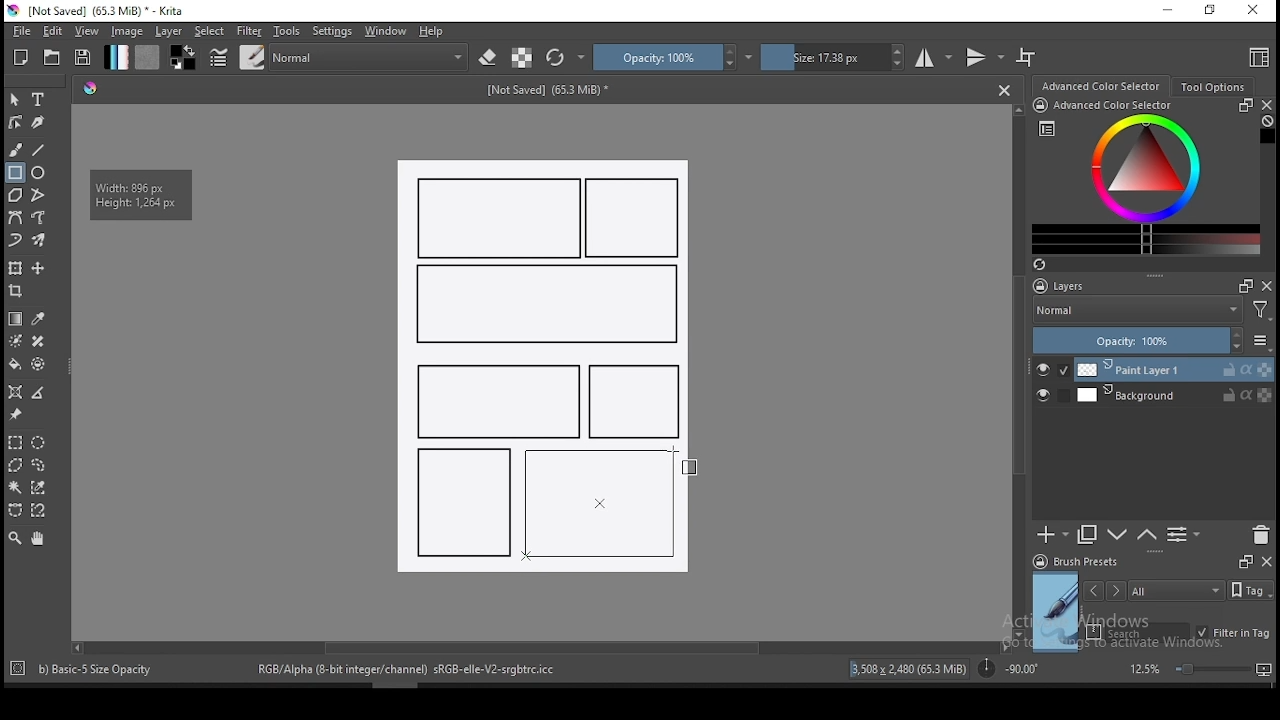 Image resolution: width=1280 pixels, height=720 pixels. What do you see at coordinates (15, 511) in the screenshot?
I see `bezier curve selection tool` at bounding box center [15, 511].